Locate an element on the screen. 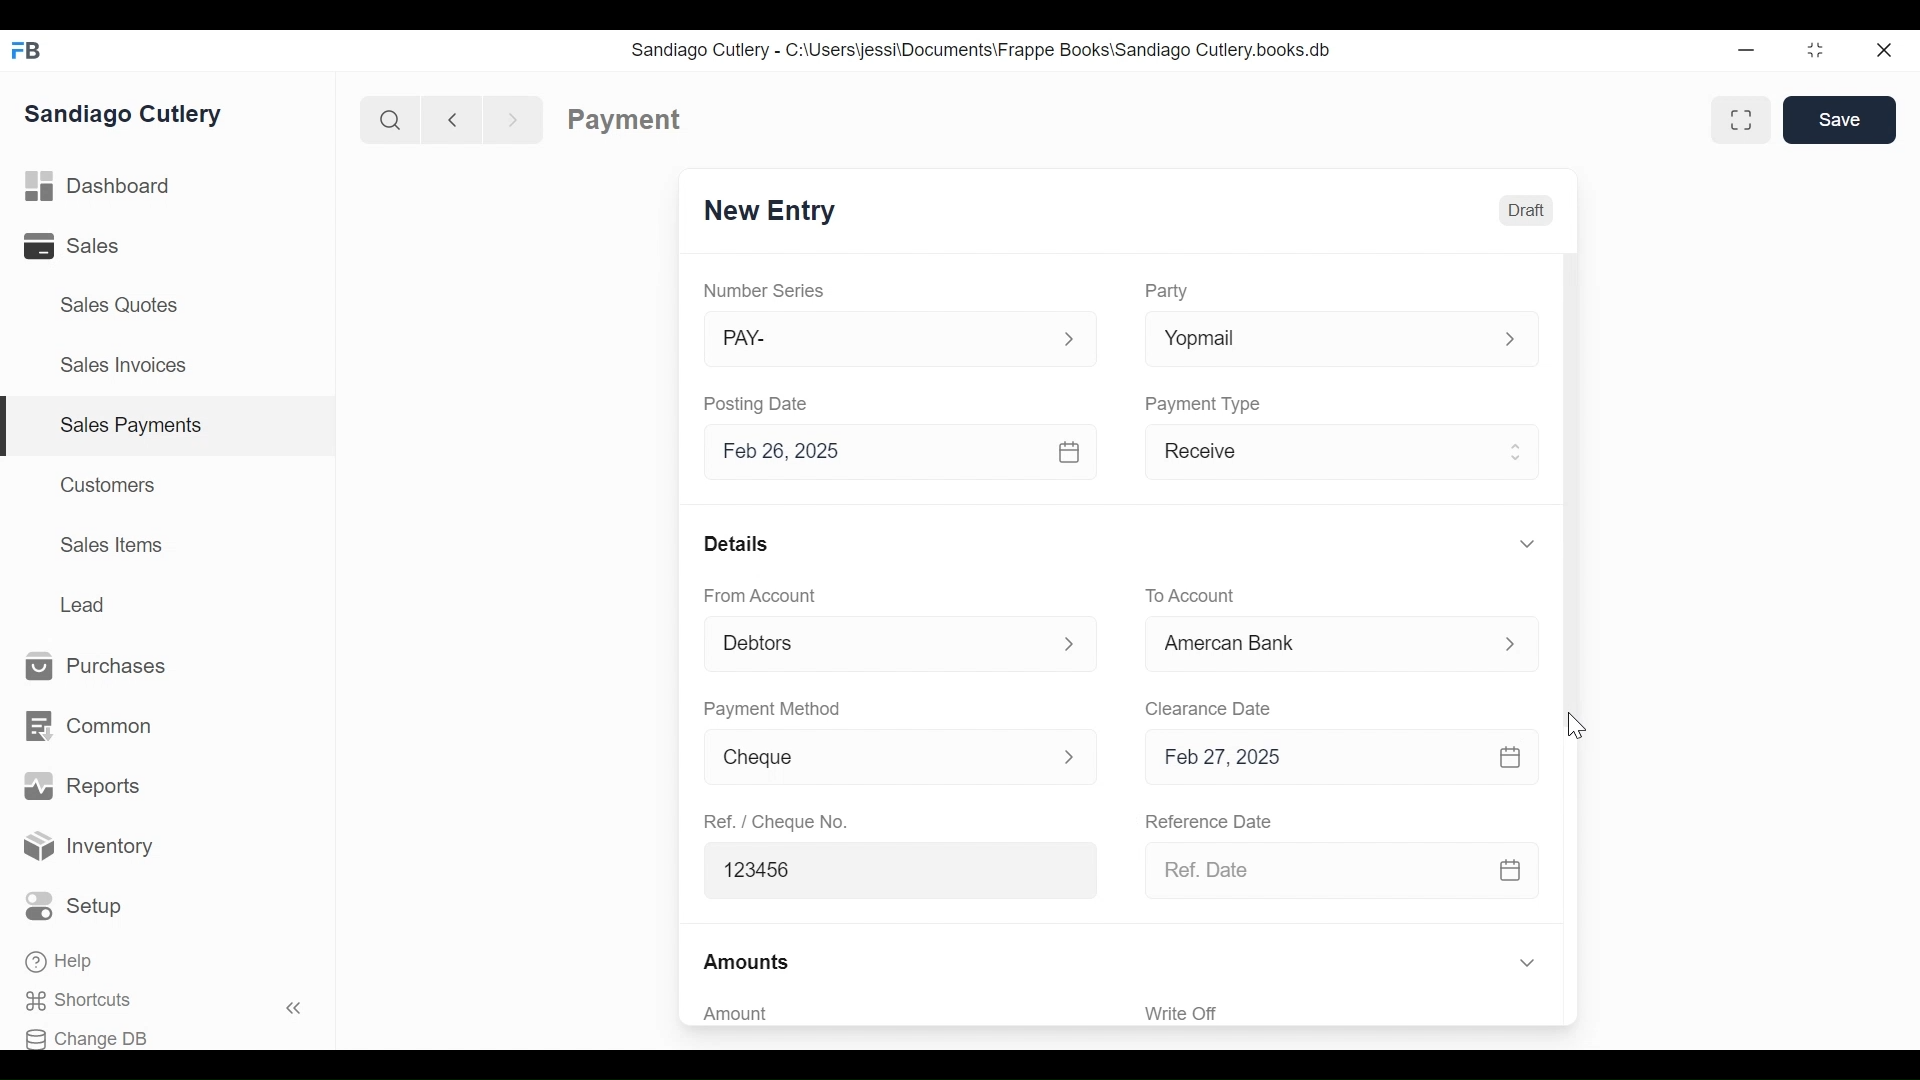 The image size is (1920, 1080). Calendar is located at coordinates (1510, 871).